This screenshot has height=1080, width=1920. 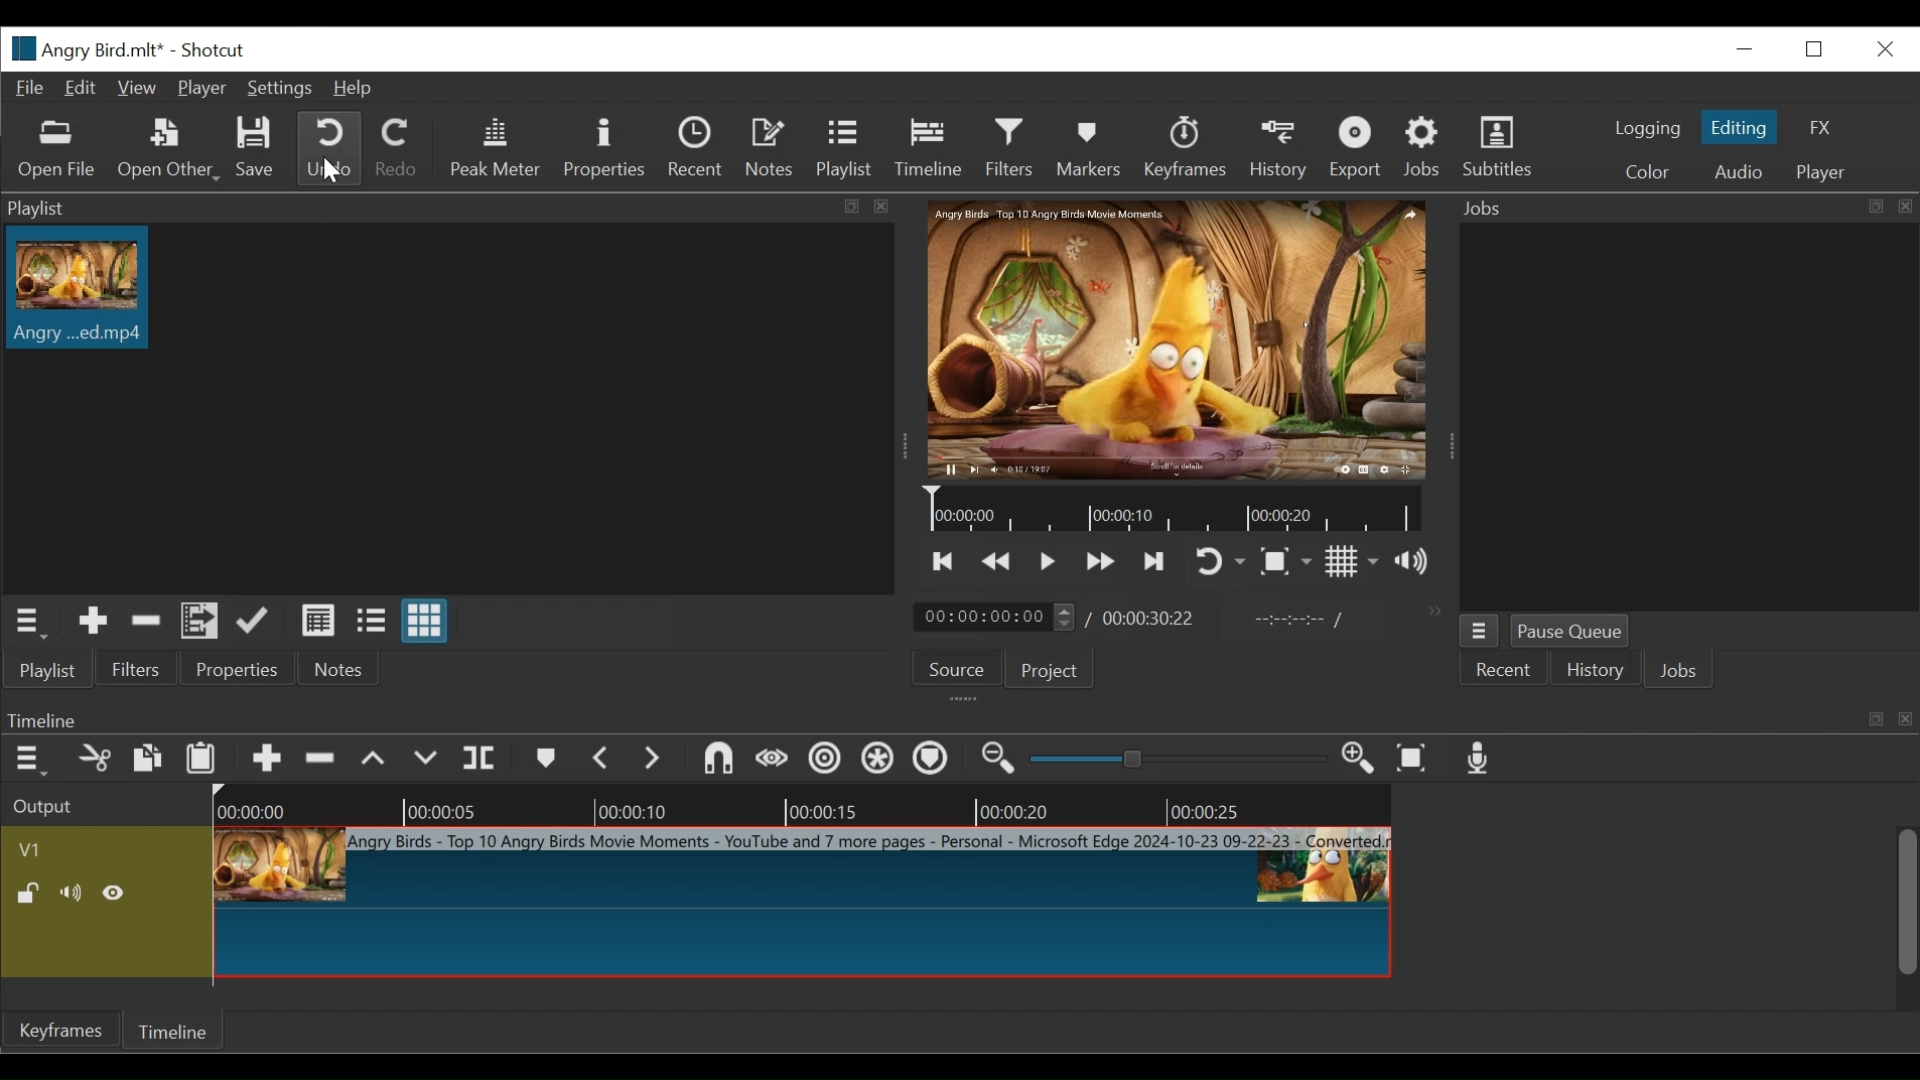 What do you see at coordinates (1907, 902) in the screenshot?
I see `Vertical Scroll bar` at bounding box center [1907, 902].